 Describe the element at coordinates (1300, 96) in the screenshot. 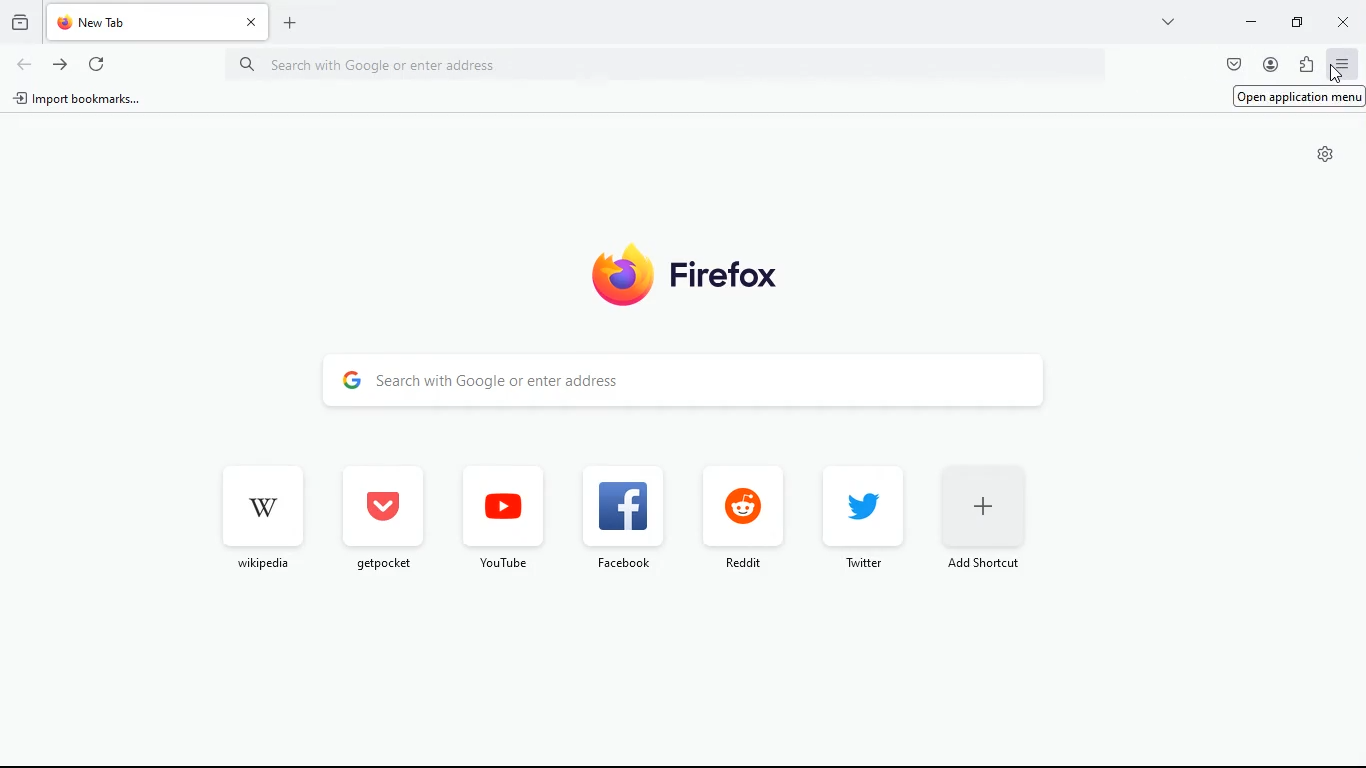

I see `Open application menu` at that location.